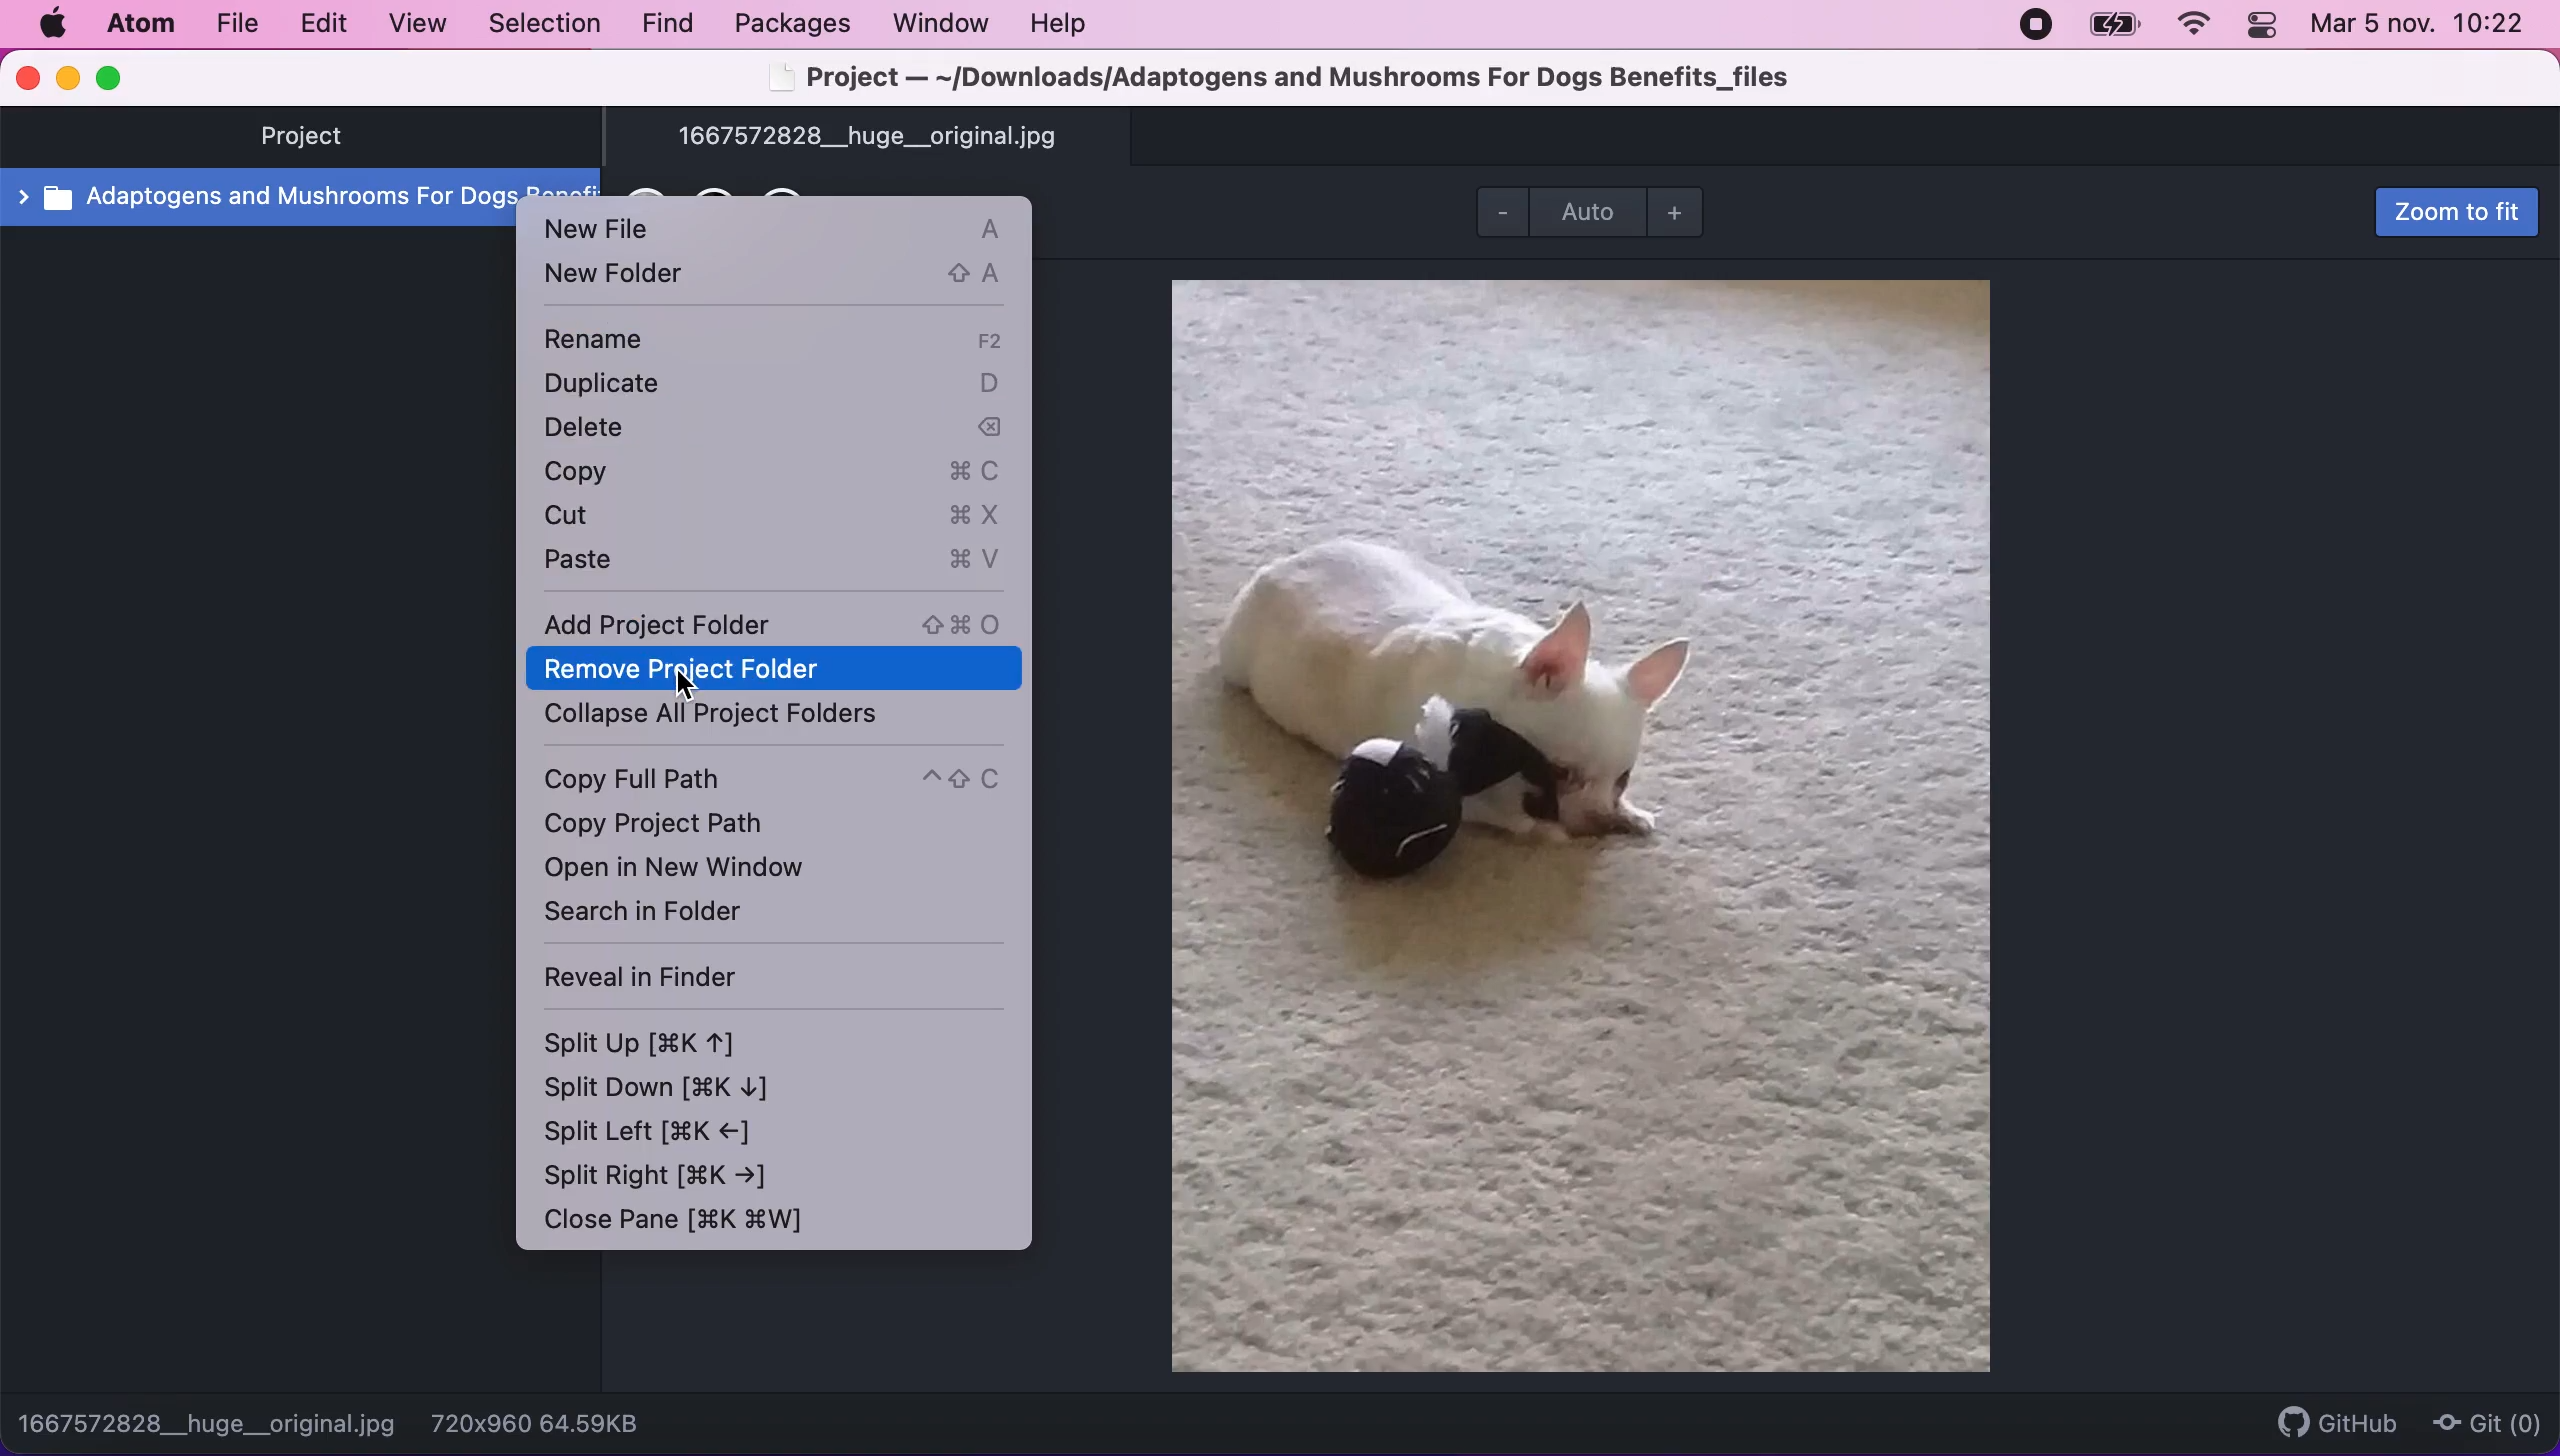 The height and width of the screenshot is (1456, 2560). What do you see at coordinates (323, 25) in the screenshot?
I see `edit` at bounding box center [323, 25].